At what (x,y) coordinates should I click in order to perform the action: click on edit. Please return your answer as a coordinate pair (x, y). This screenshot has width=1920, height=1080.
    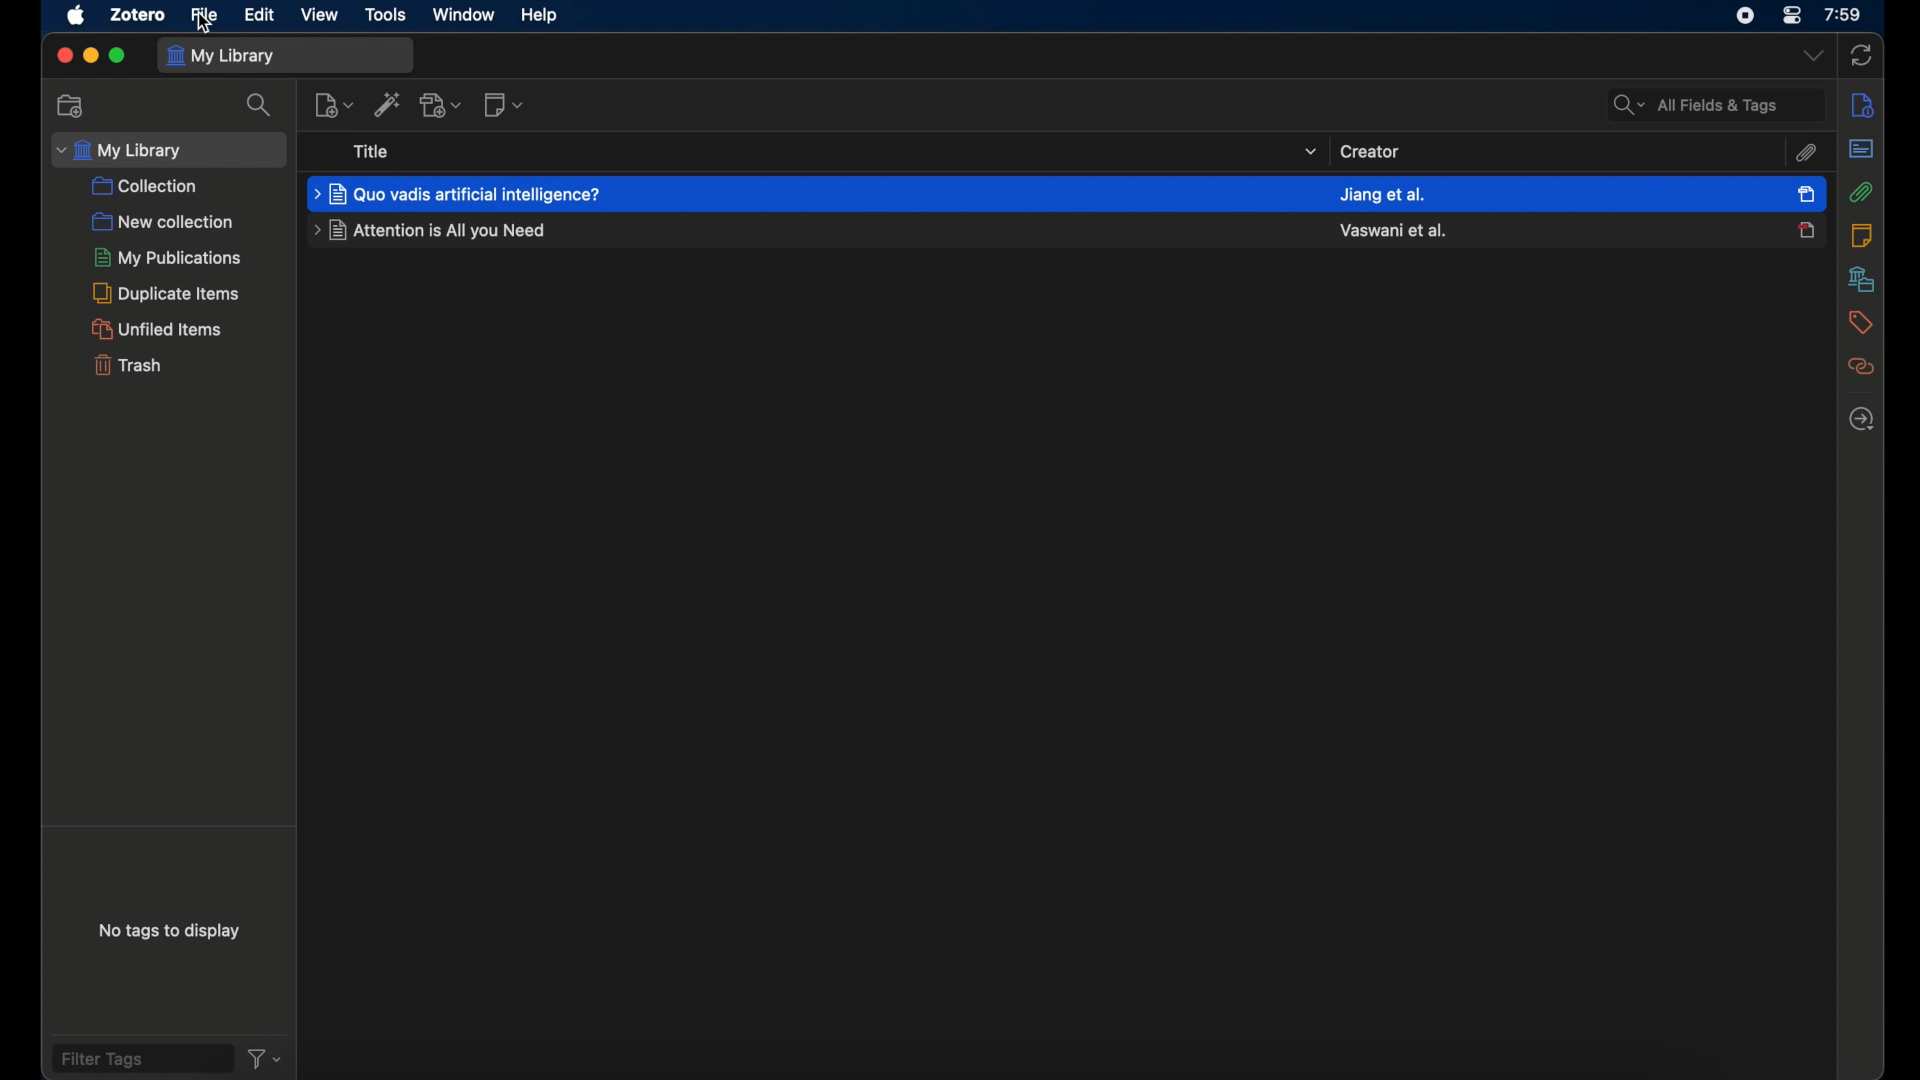
    Looking at the image, I should click on (260, 14).